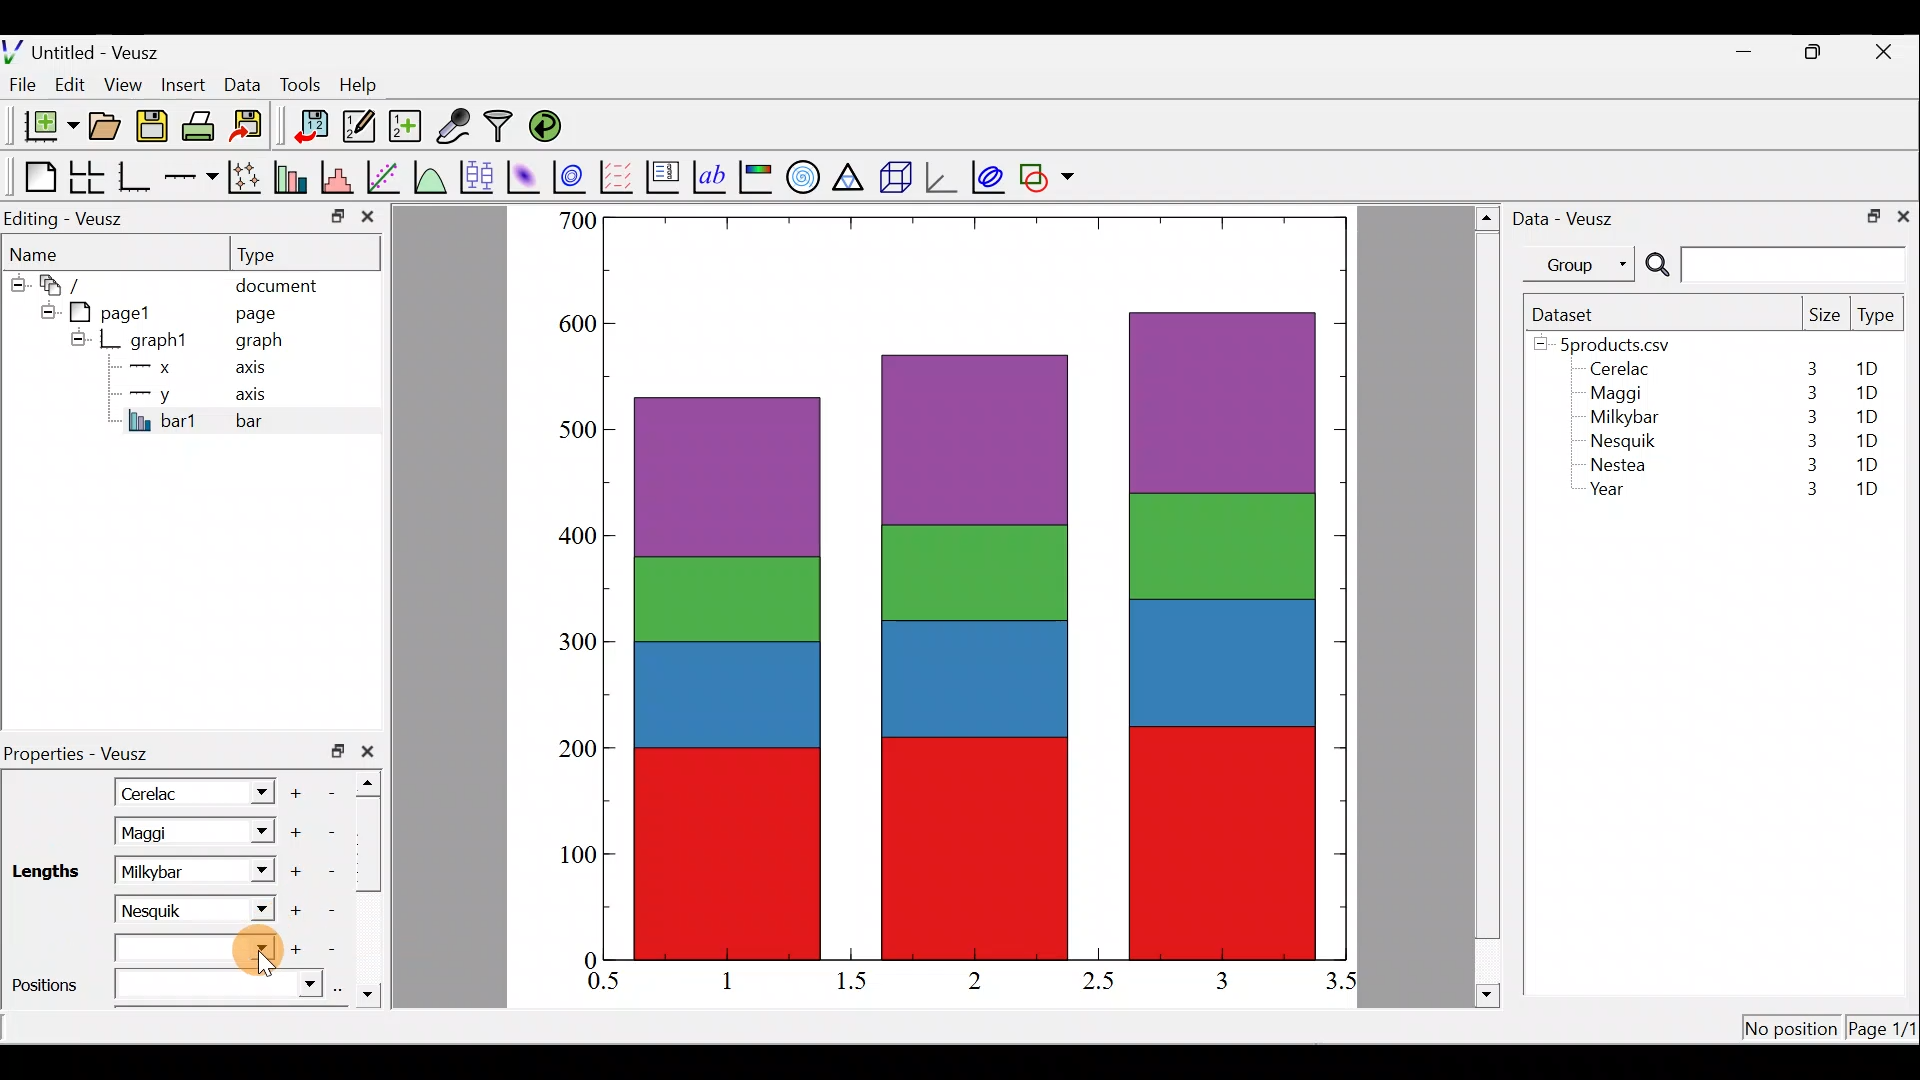 The width and height of the screenshot is (1920, 1080). What do you see at coordinates (1220, 980) in the screenshot?
I see `3` at bounding box center [1220, 980].